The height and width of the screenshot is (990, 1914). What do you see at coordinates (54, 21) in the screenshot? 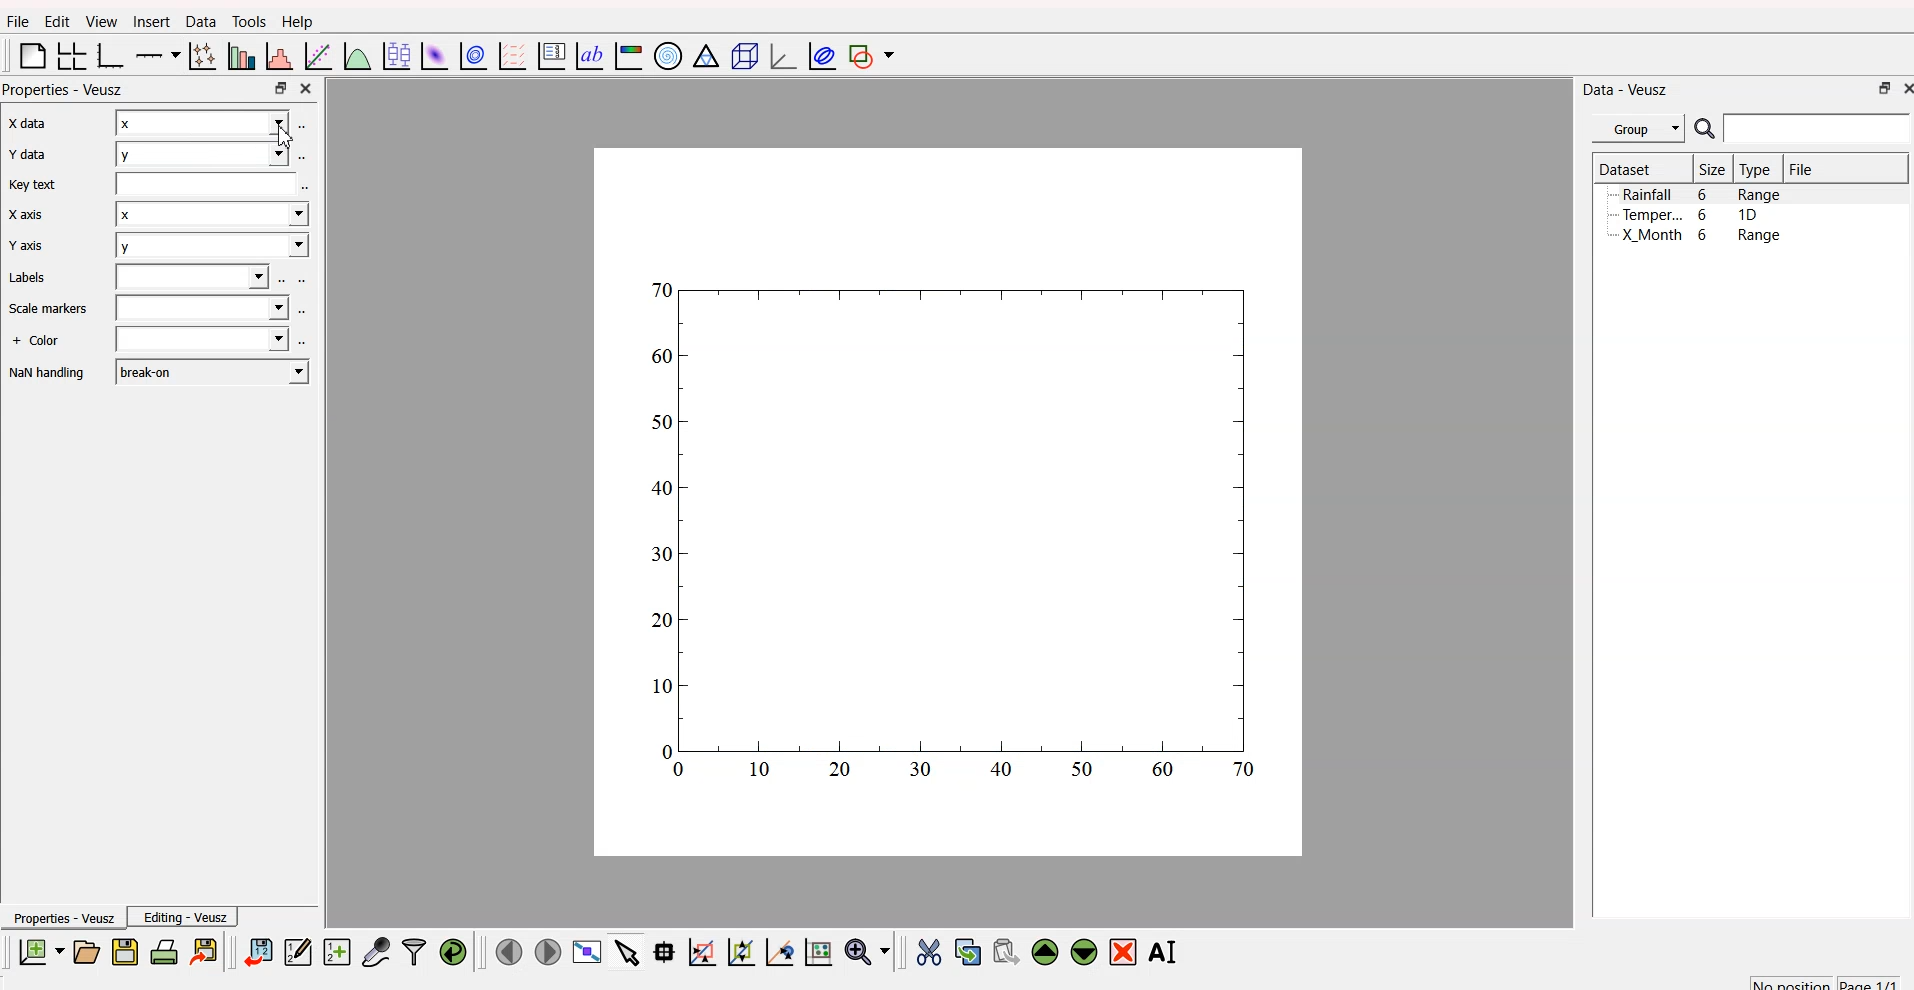
I see `Edit` at bounding box center [54, 21].